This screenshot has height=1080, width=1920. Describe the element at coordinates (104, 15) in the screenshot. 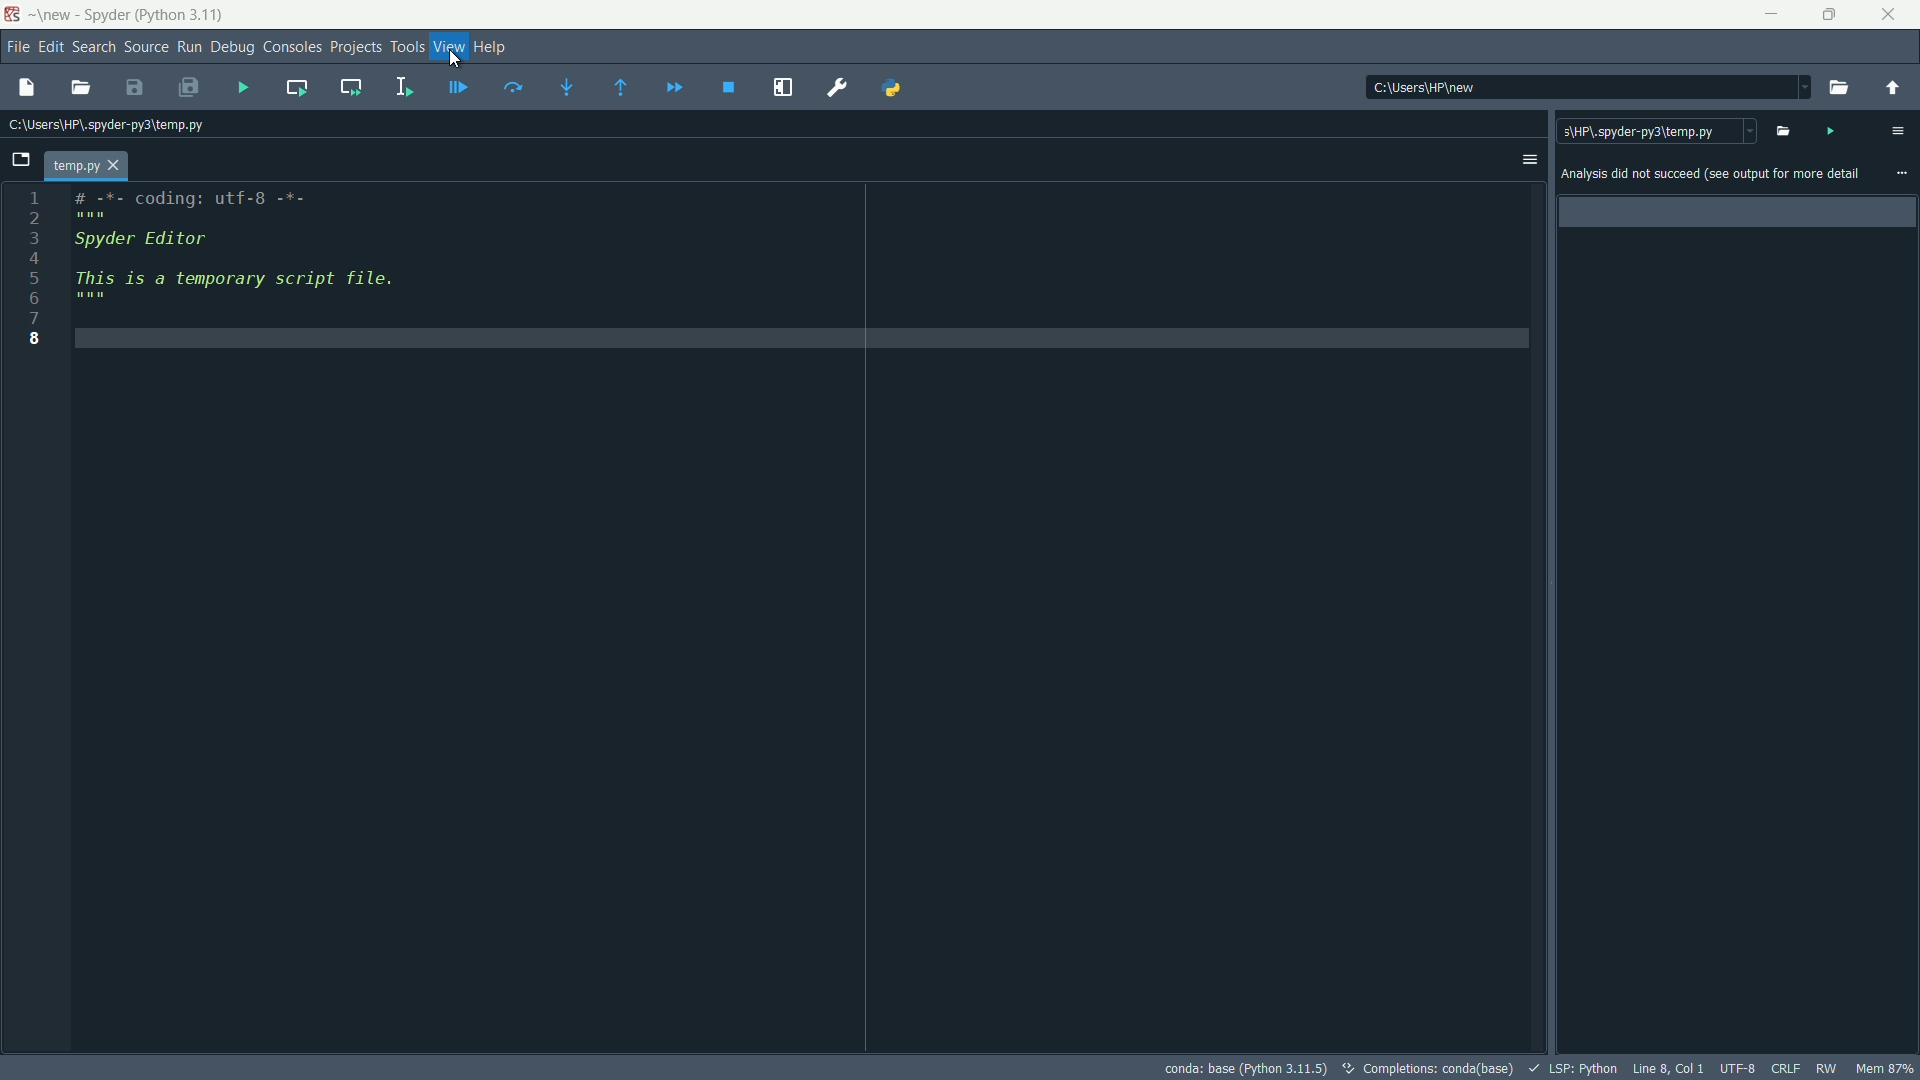

I see `Spyder` at that location.